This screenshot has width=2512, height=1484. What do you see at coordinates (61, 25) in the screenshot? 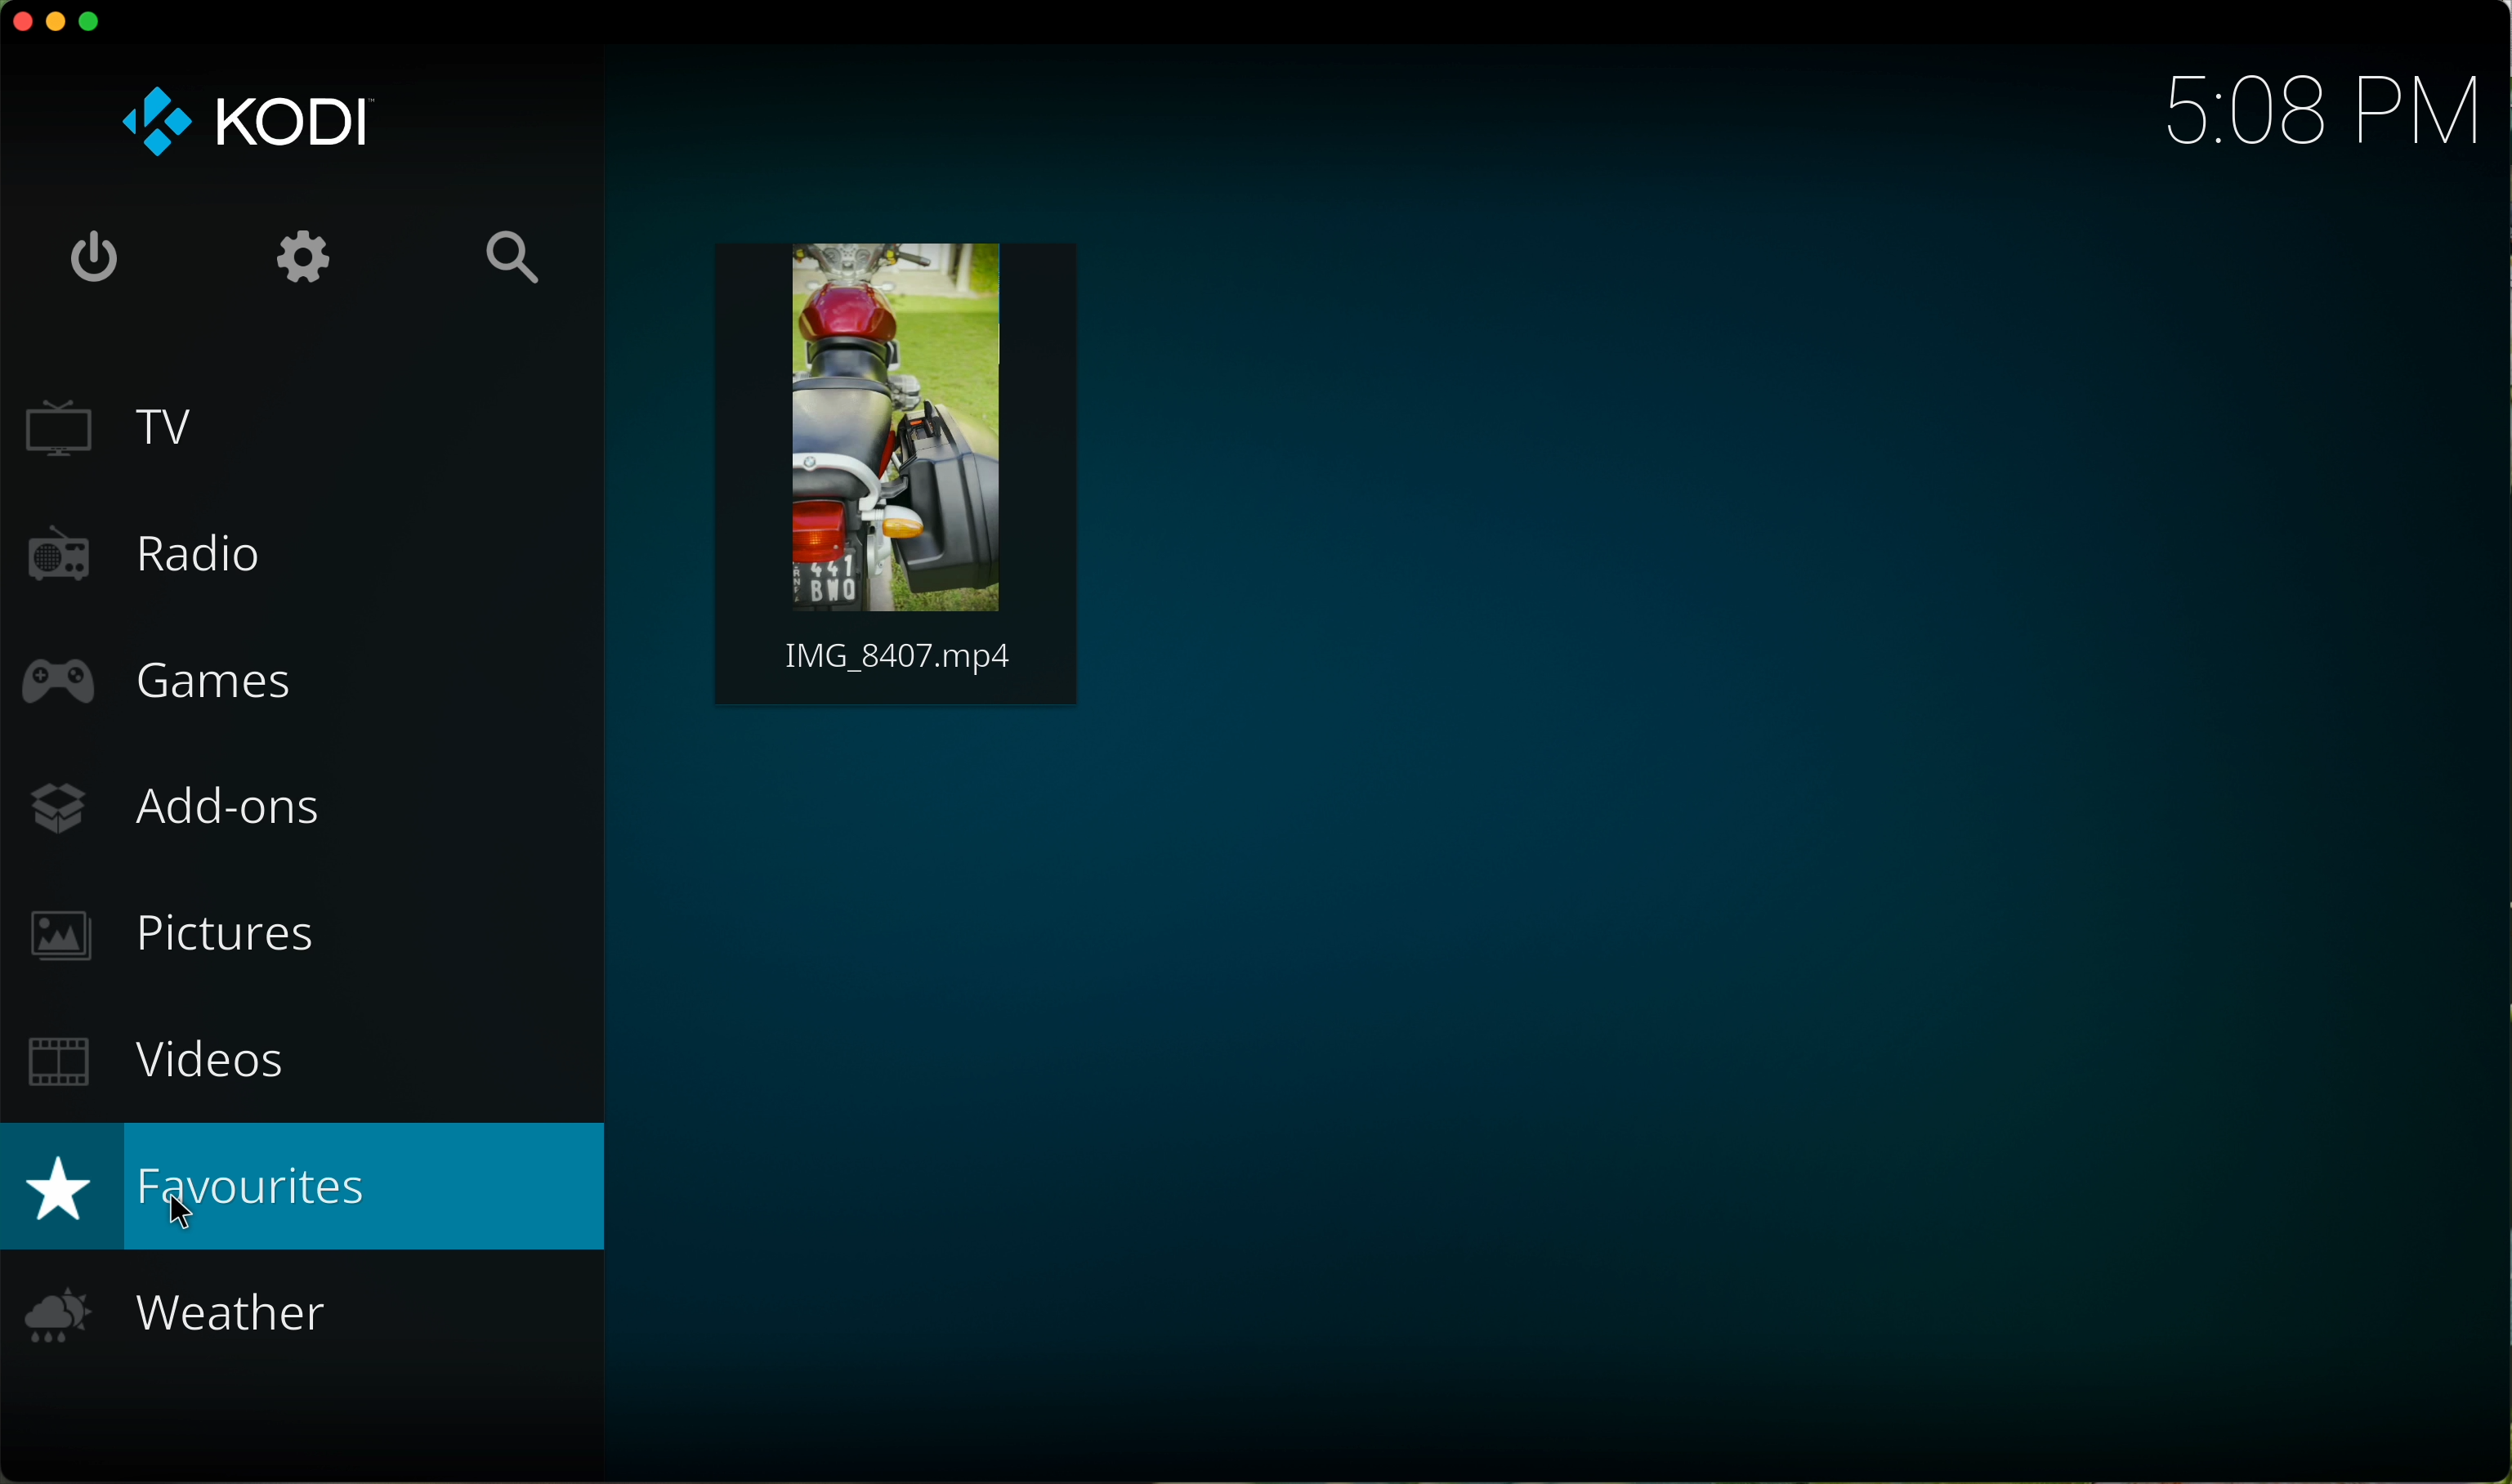
I see `minimize` at bounding box center [61, 25].